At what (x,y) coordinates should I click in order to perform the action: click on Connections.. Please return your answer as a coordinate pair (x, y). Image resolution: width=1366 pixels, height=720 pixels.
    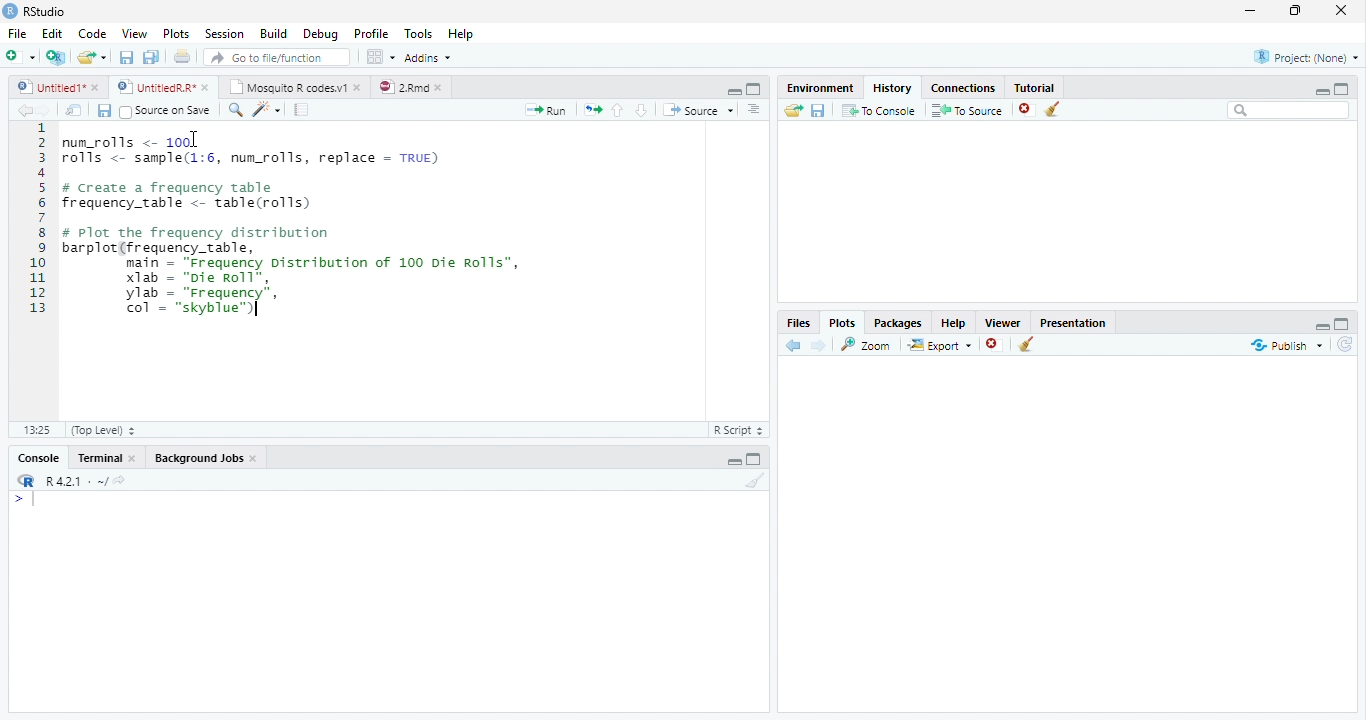
    Looking at the image, I should click on (963, 87).